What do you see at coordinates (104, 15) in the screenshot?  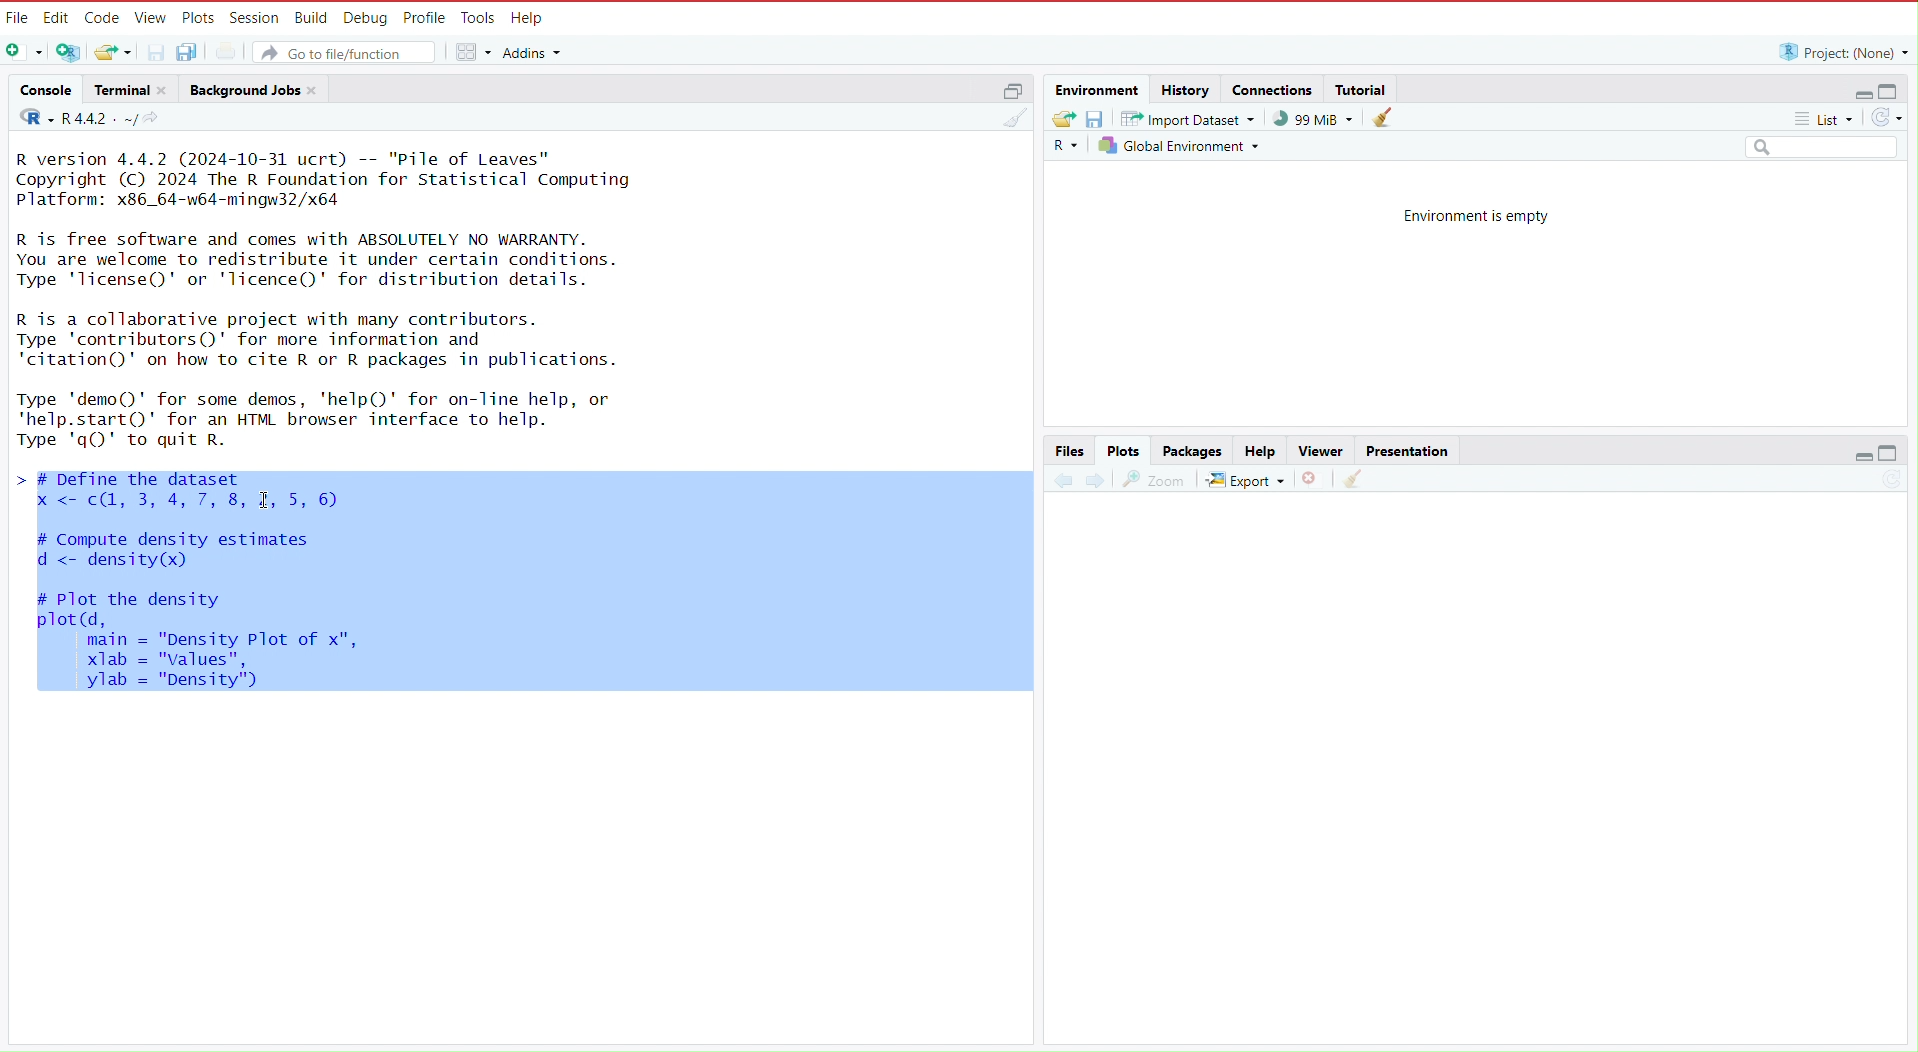 I see `code` at bounding box center [104, 15].